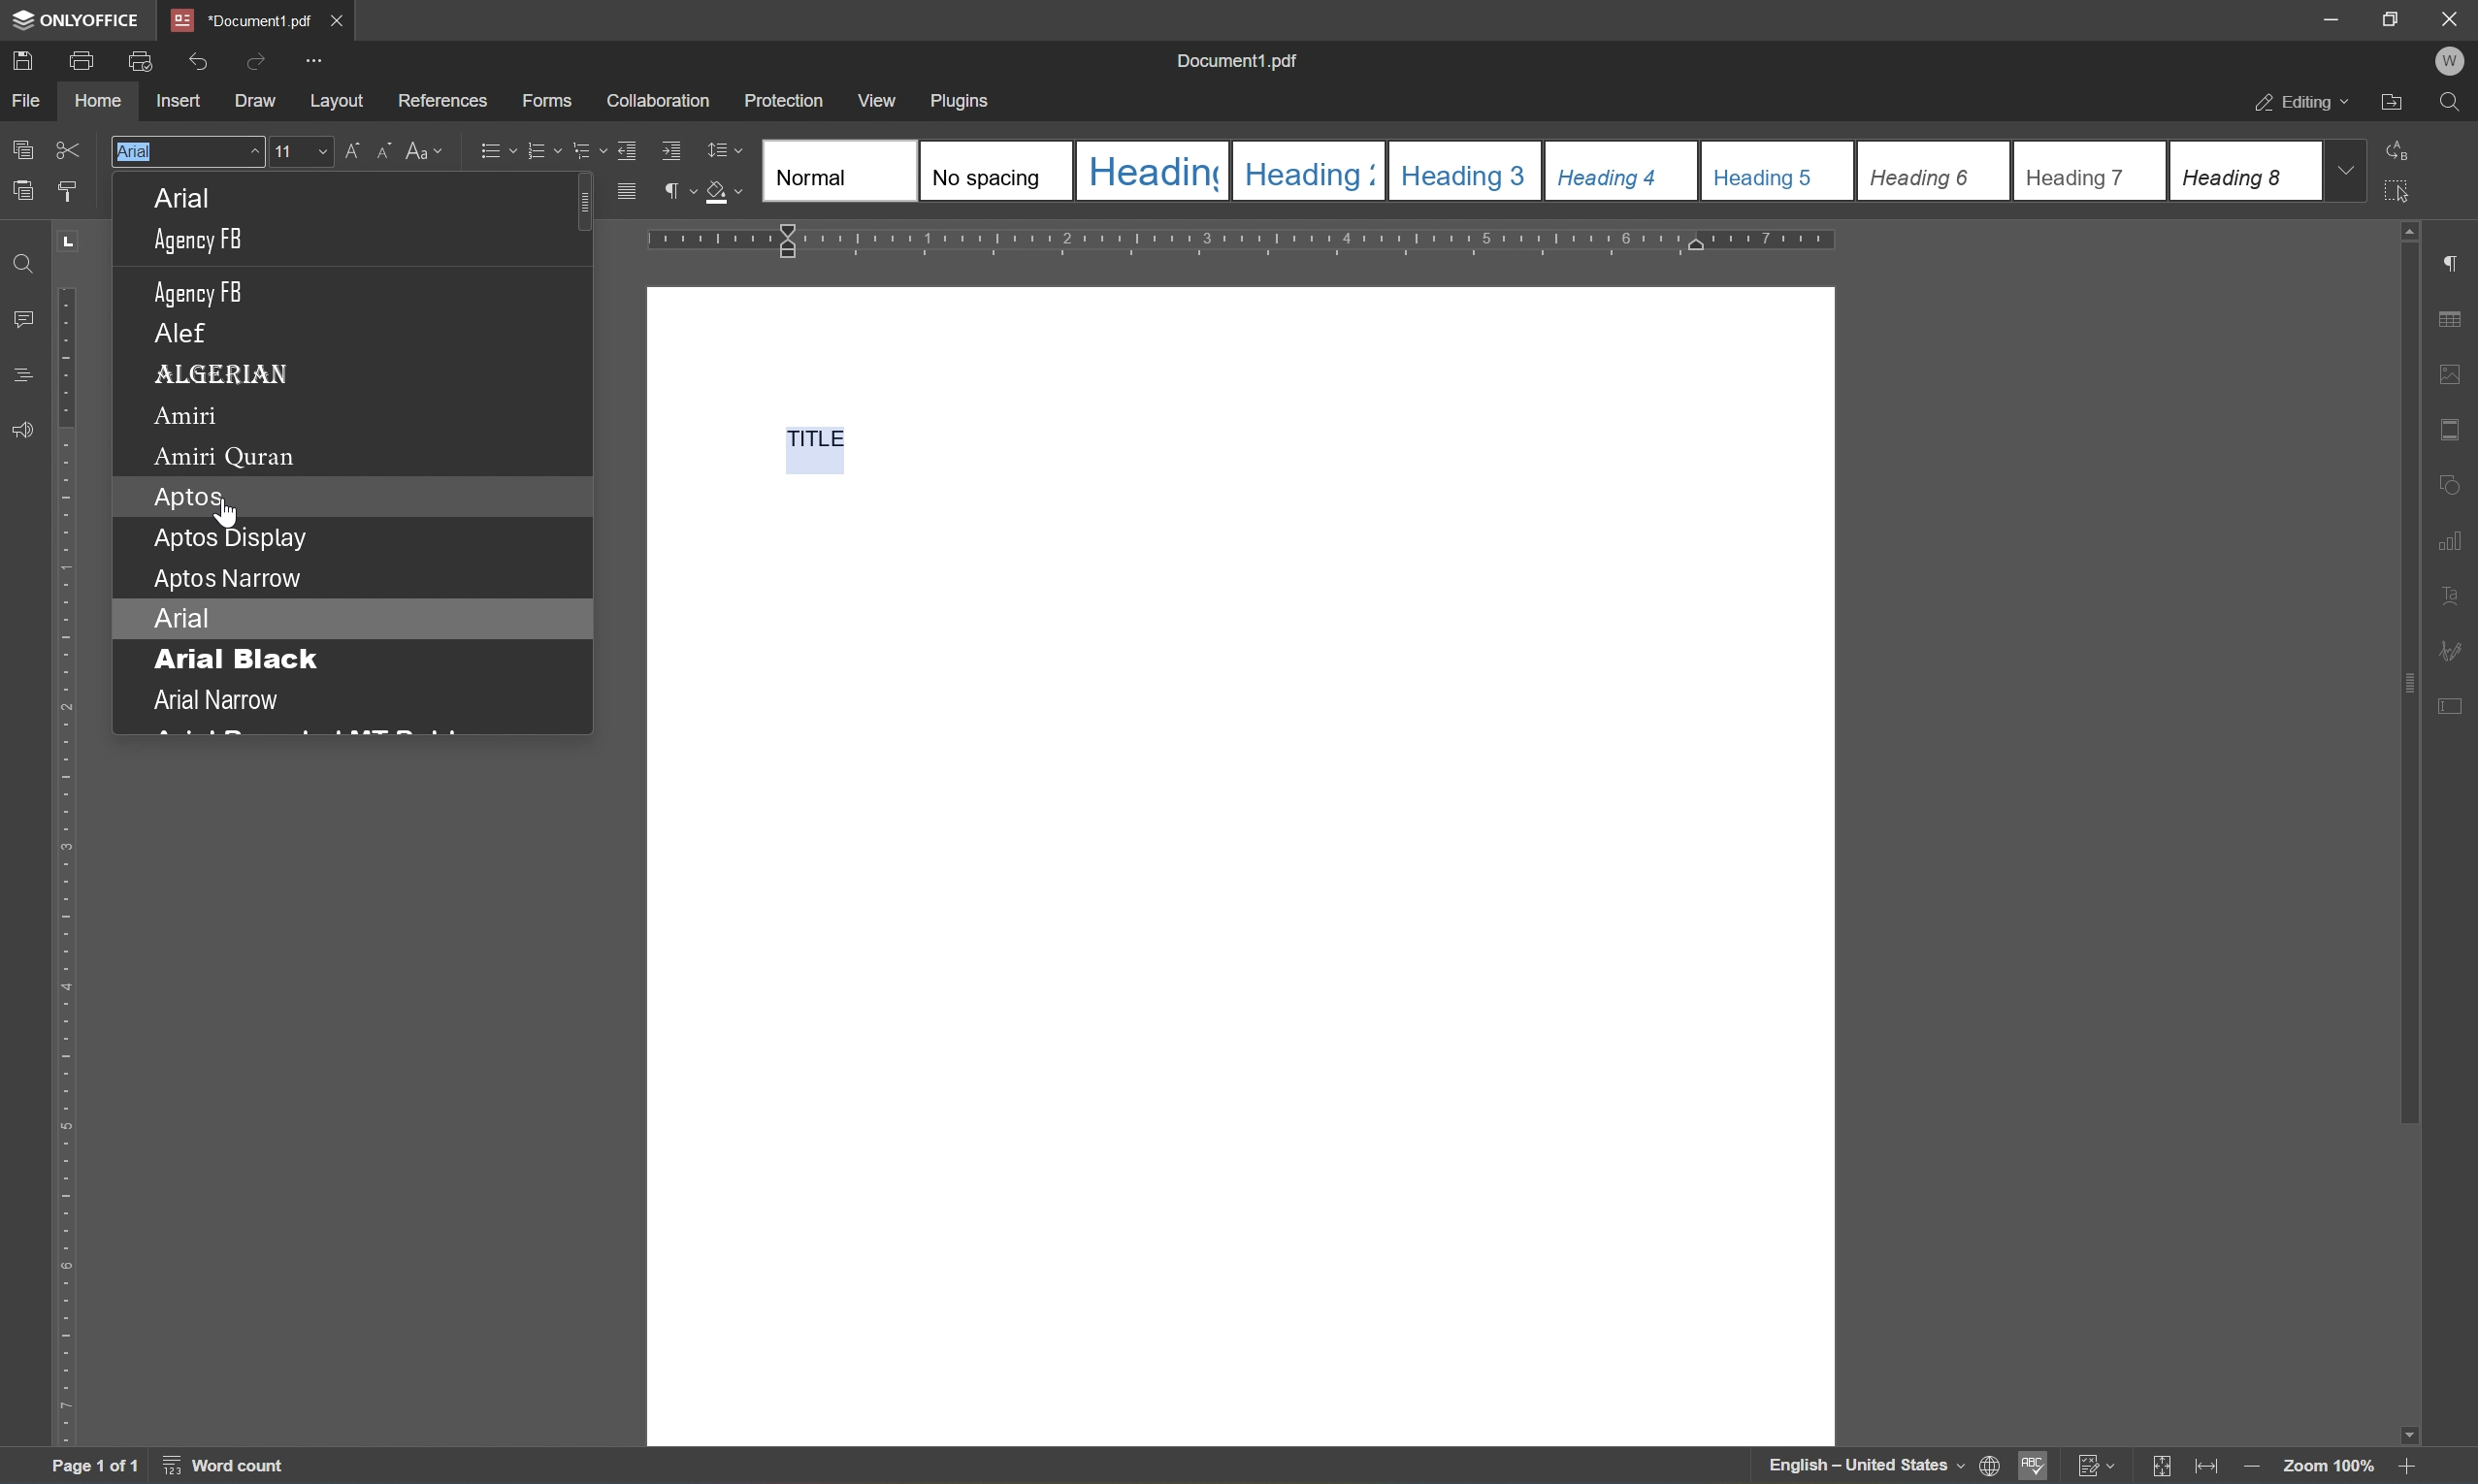 The height and width of the screenshot is (1484, 2478). Describe the element at coordinates (259, 61) in the screenshot. I see `redo` at that location.